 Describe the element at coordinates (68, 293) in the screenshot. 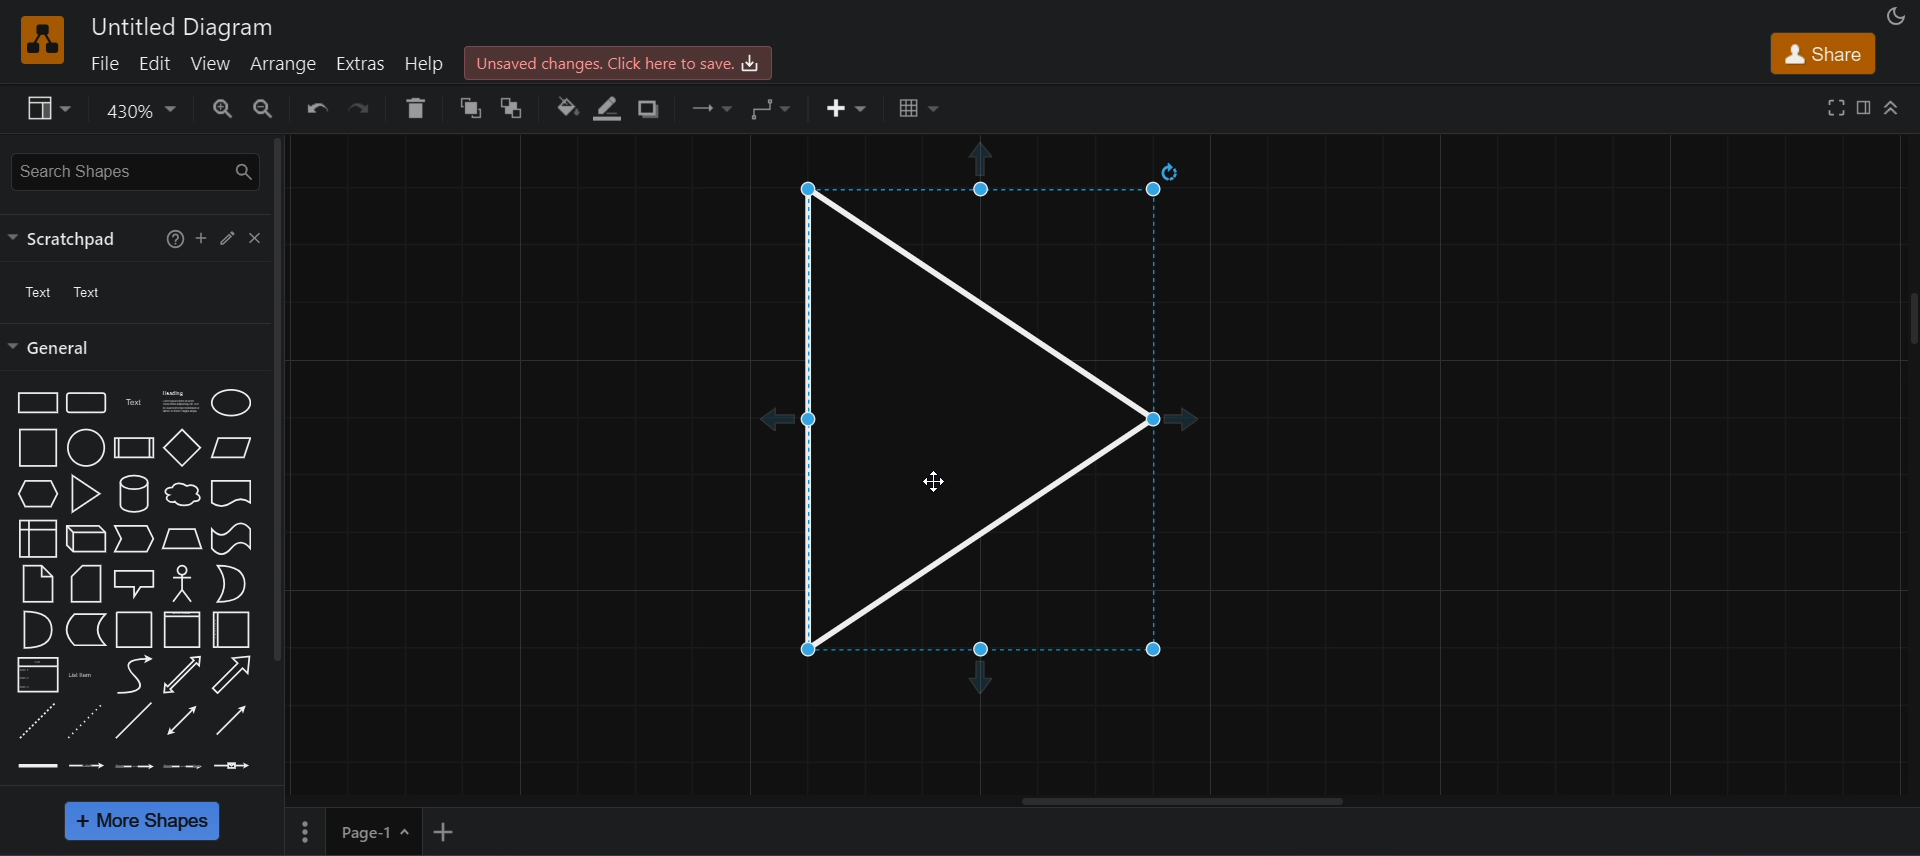

I see `text ` at that location.